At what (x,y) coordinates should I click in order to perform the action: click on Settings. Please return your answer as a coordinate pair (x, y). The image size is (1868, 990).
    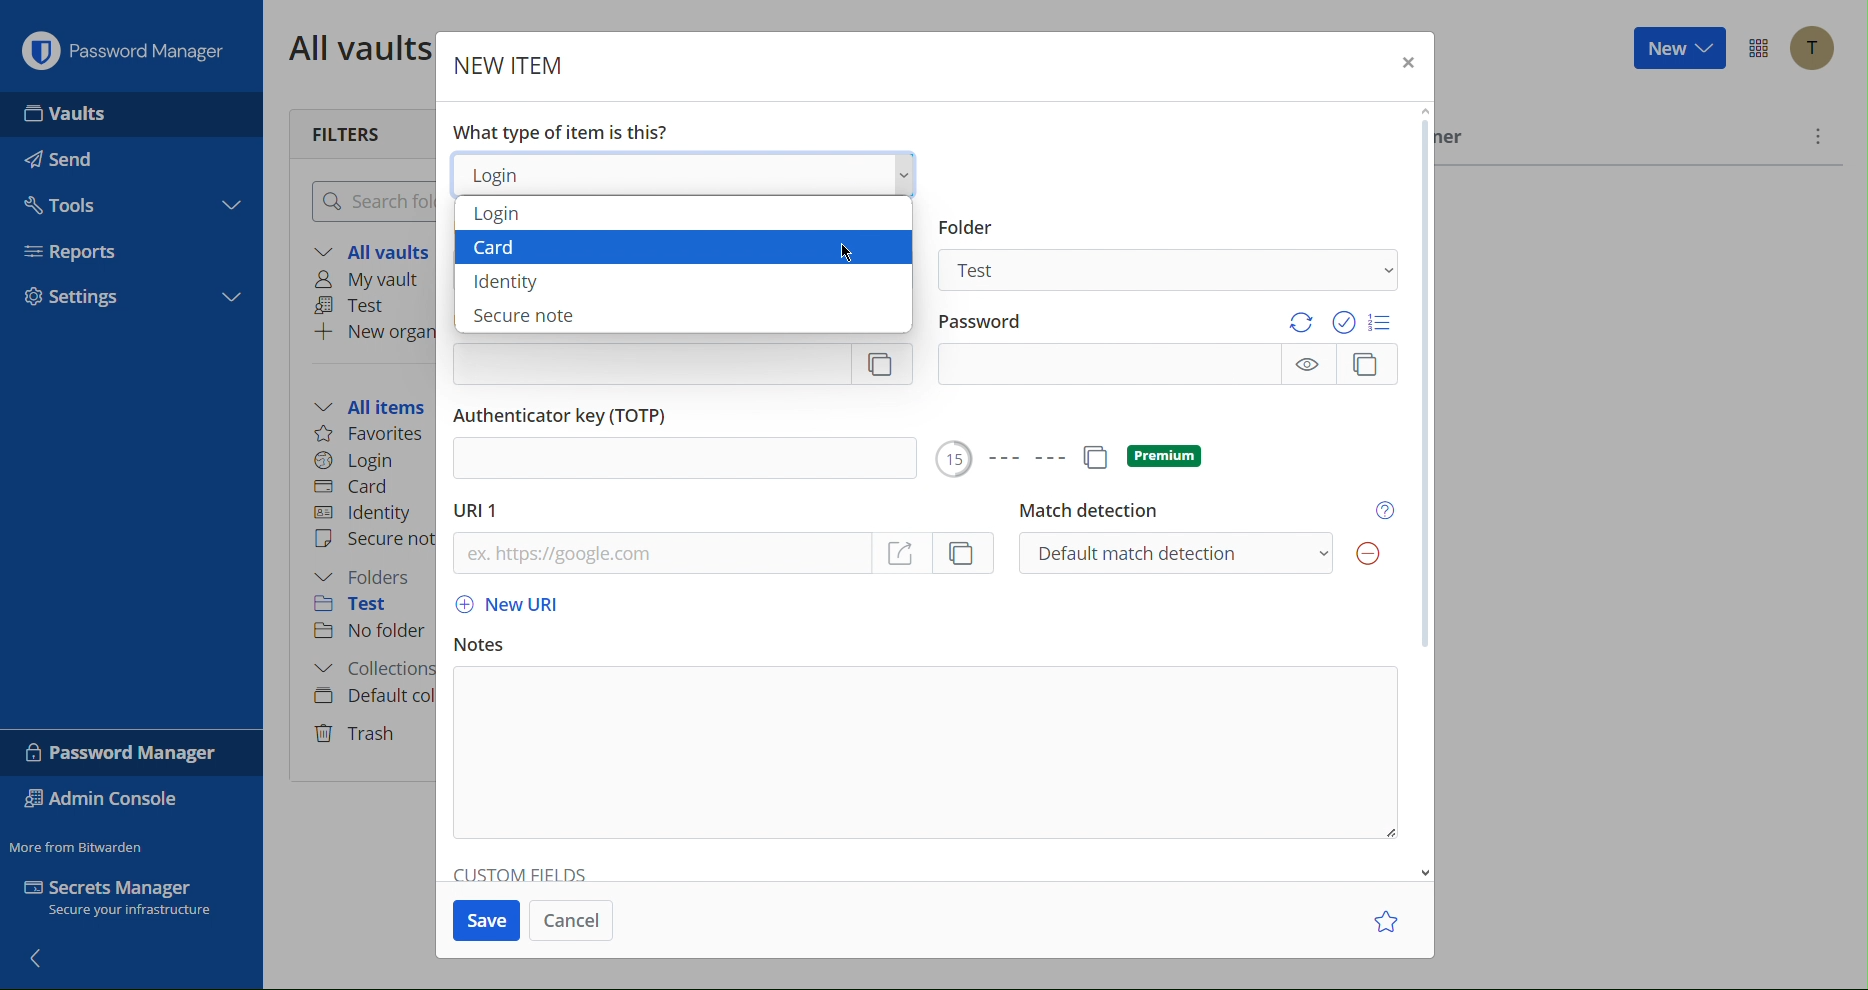
    Looking at the image, I should click on (125, 295).